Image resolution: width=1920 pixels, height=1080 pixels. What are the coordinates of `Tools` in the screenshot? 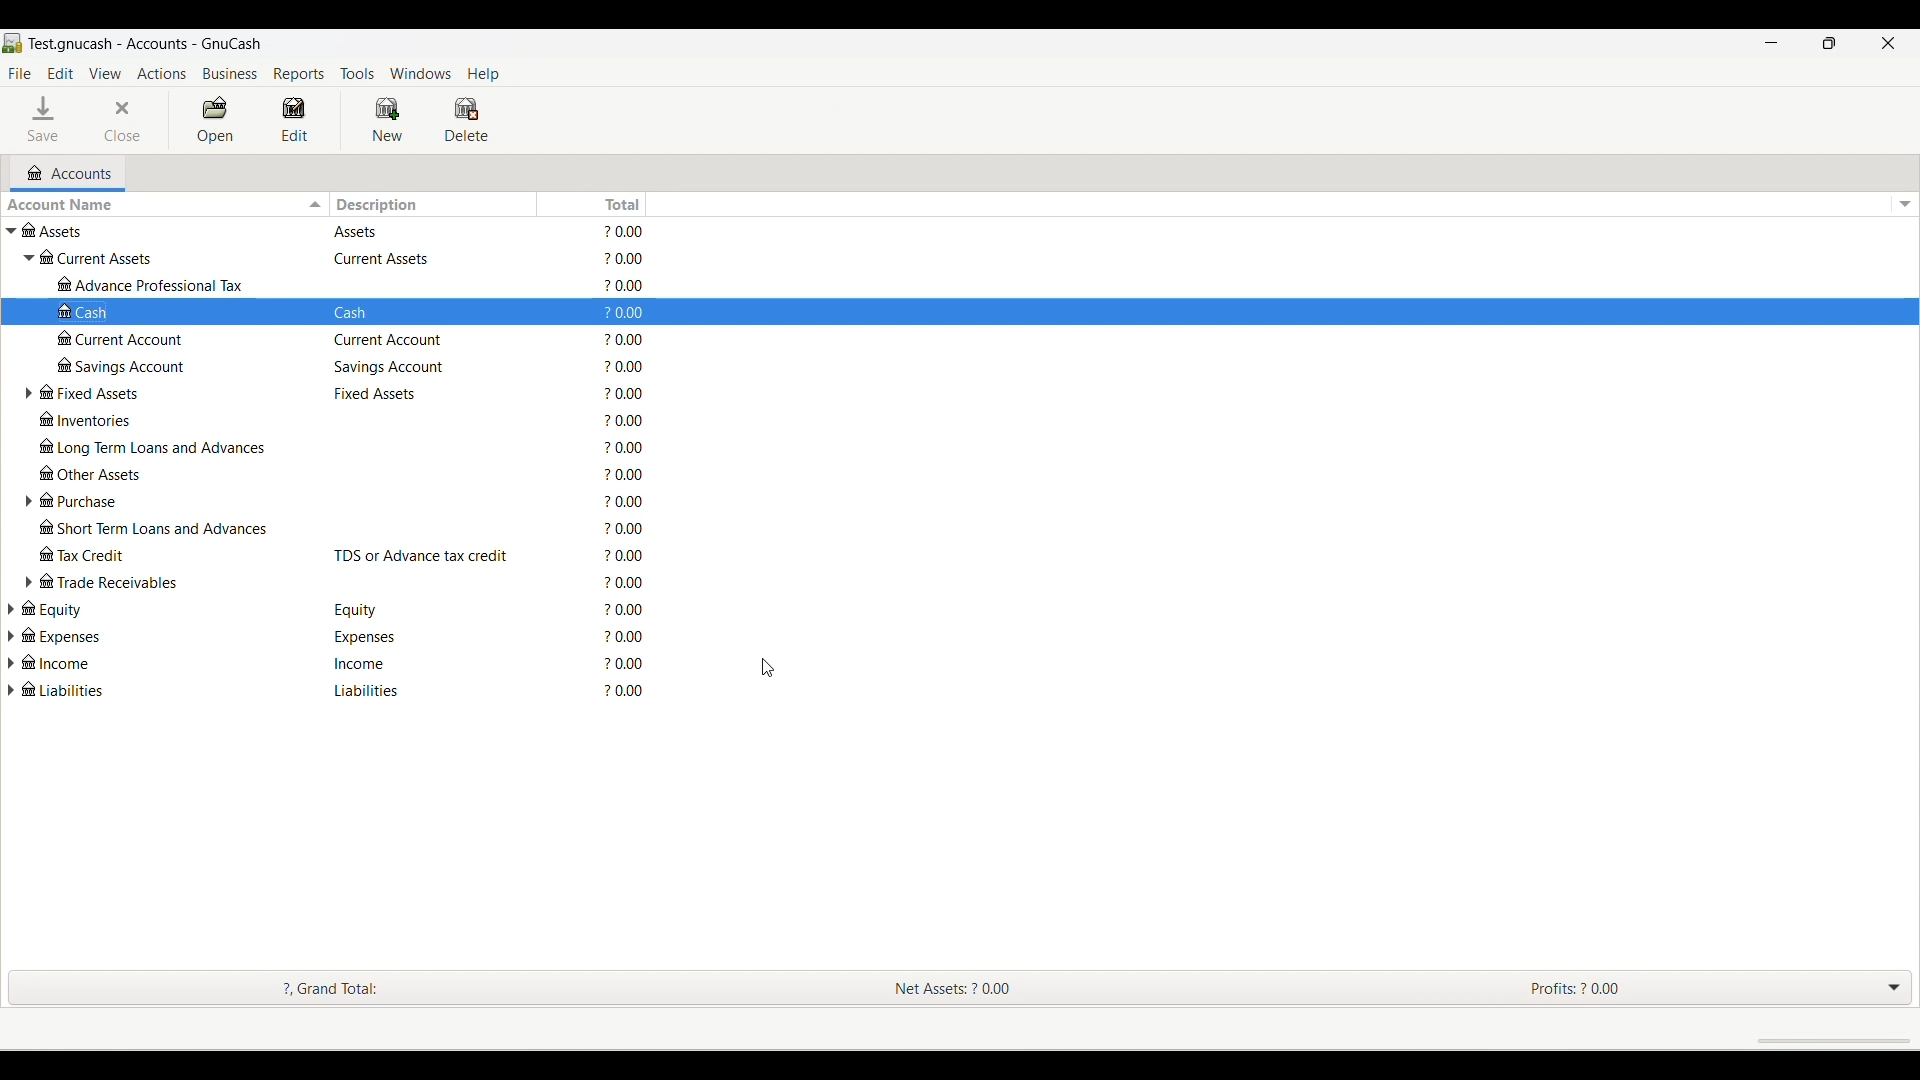 It's located at (357, 74).